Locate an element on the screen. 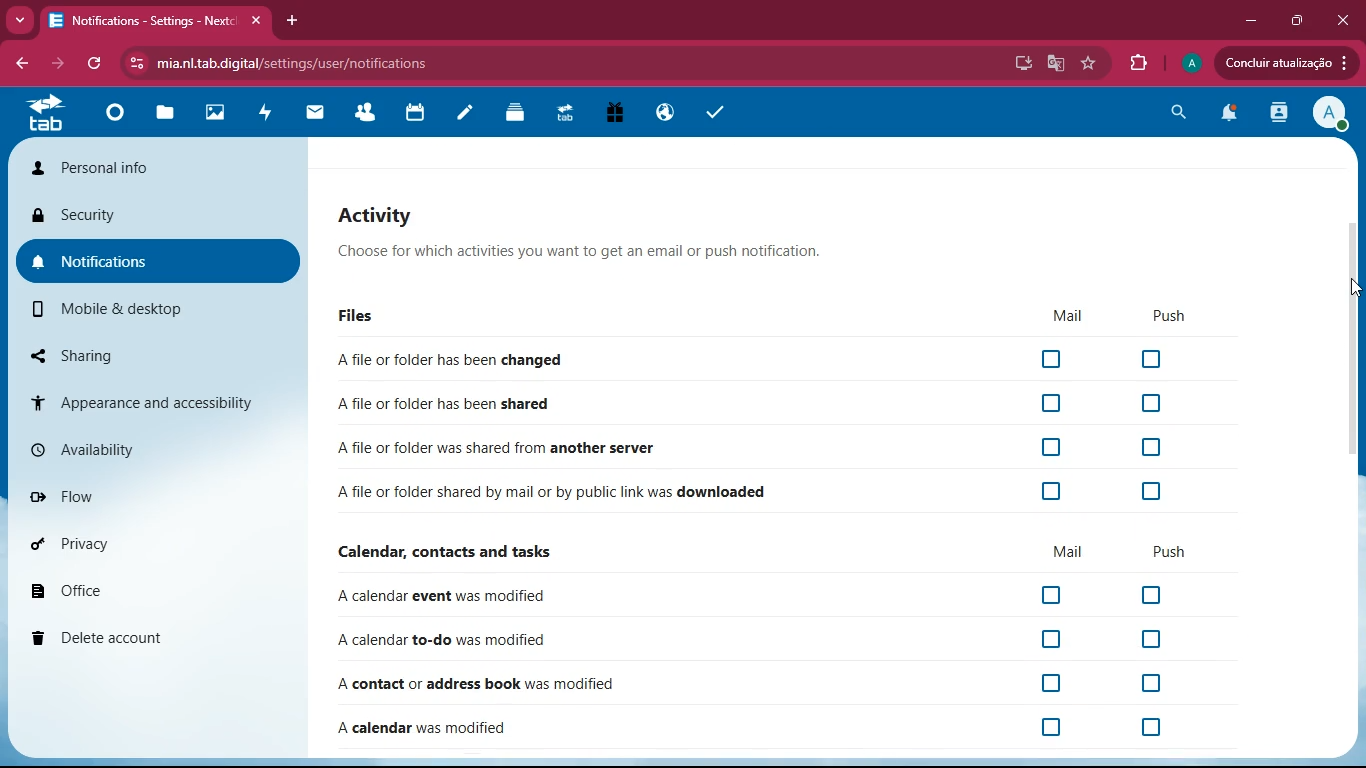 Image resolution: width=1366 pixels, height=768 pixels. Choose for which activities you want to get an email or push notification. is located at coordinates (578, 253).